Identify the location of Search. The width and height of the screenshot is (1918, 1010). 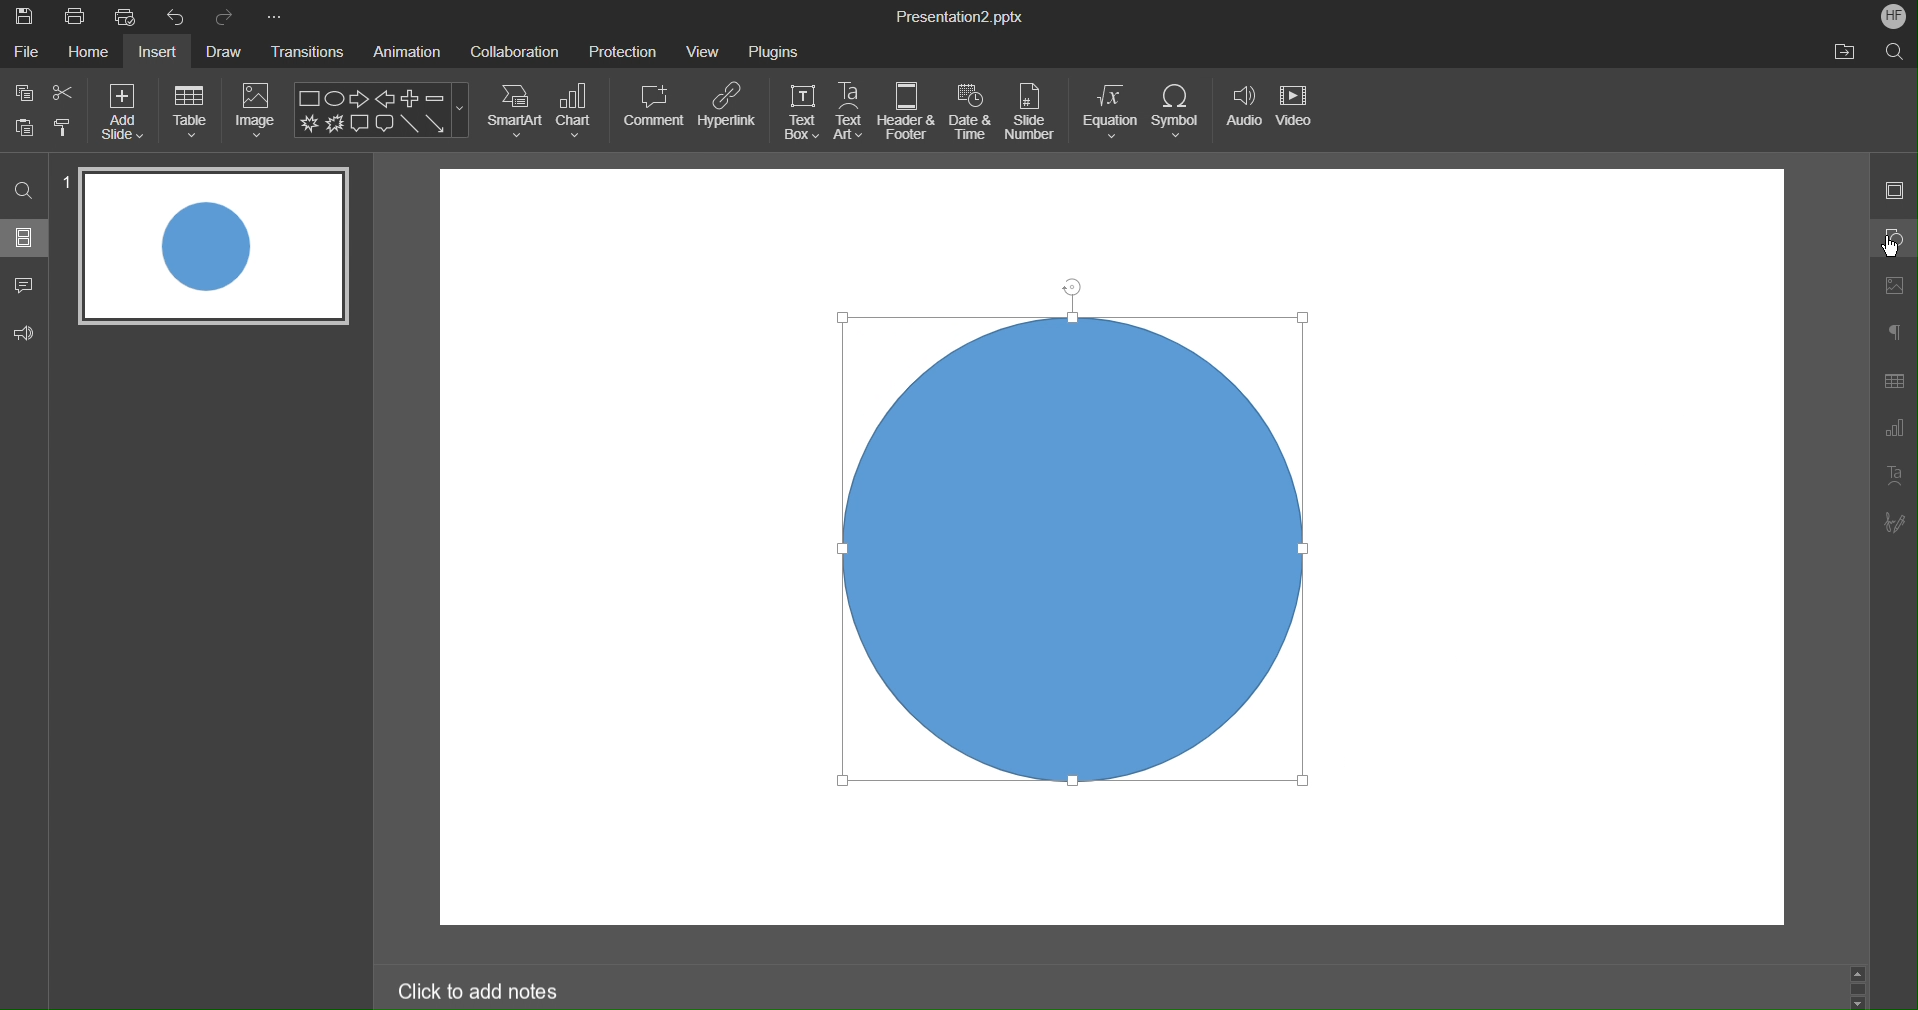
(1895, 51).